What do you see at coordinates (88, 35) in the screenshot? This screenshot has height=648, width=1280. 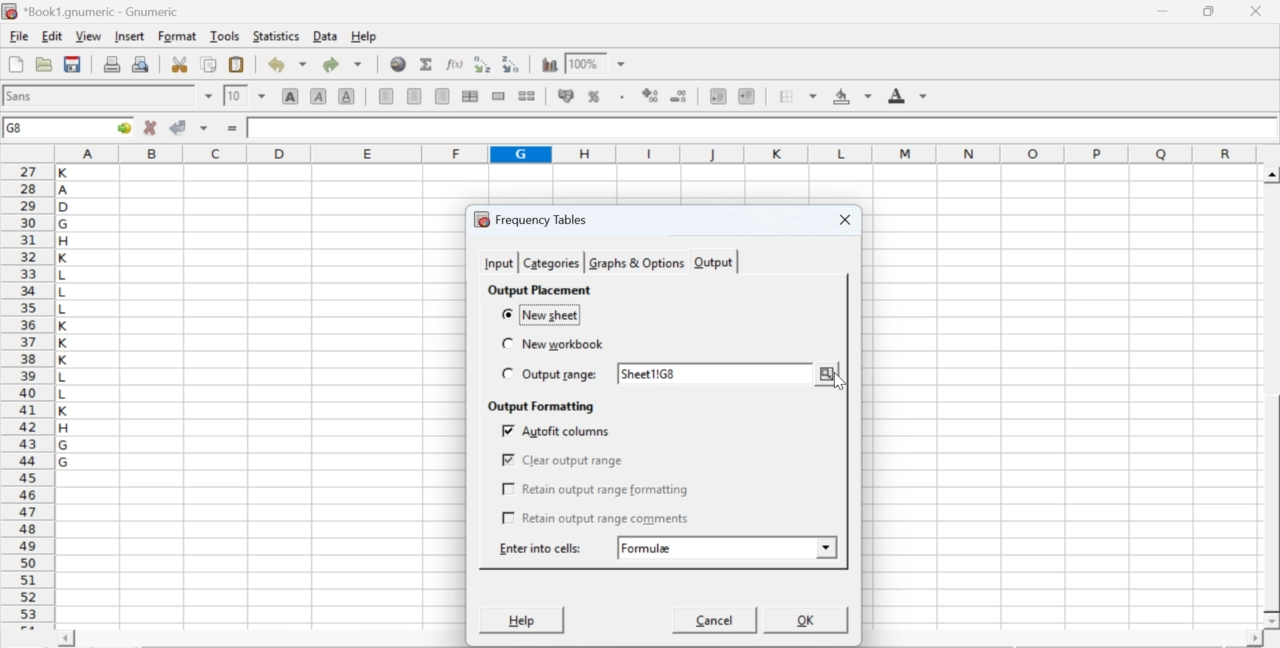 I see `view` at bounding box center [88, 35].